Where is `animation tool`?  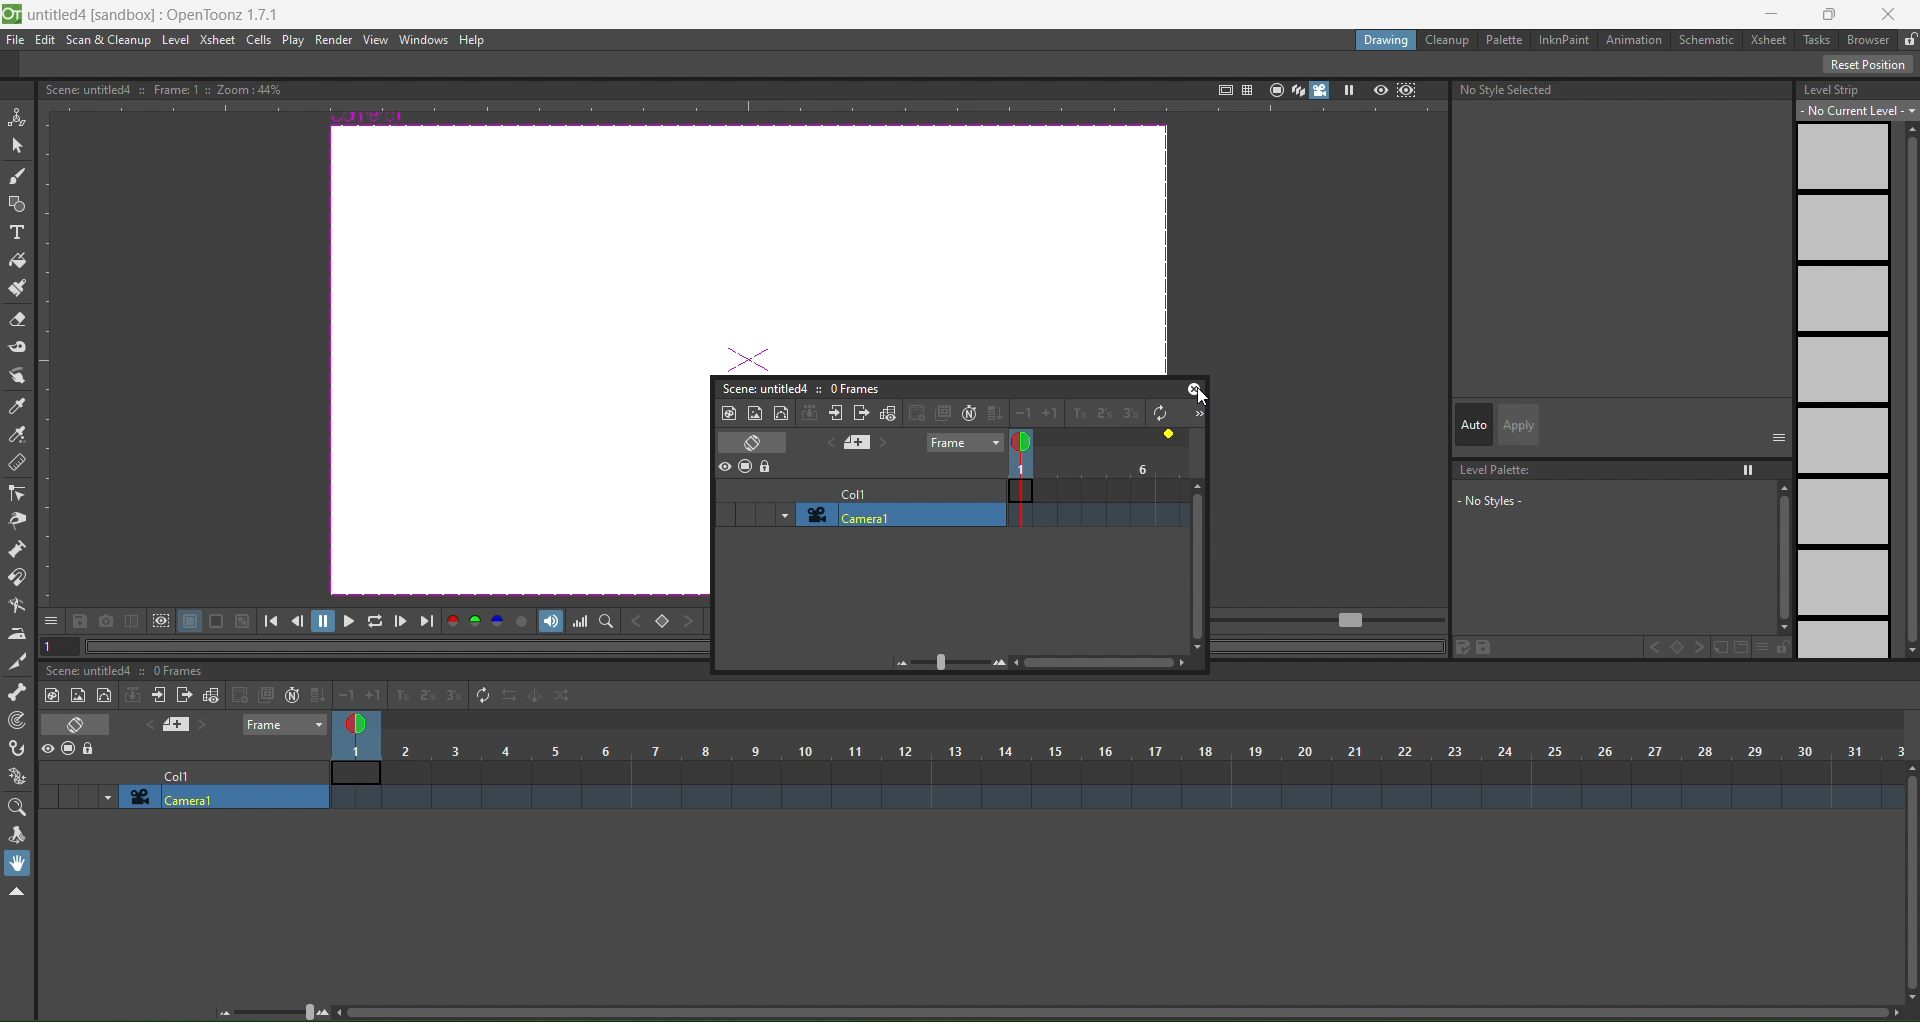
animation tool is located at coordinates (17, 115).